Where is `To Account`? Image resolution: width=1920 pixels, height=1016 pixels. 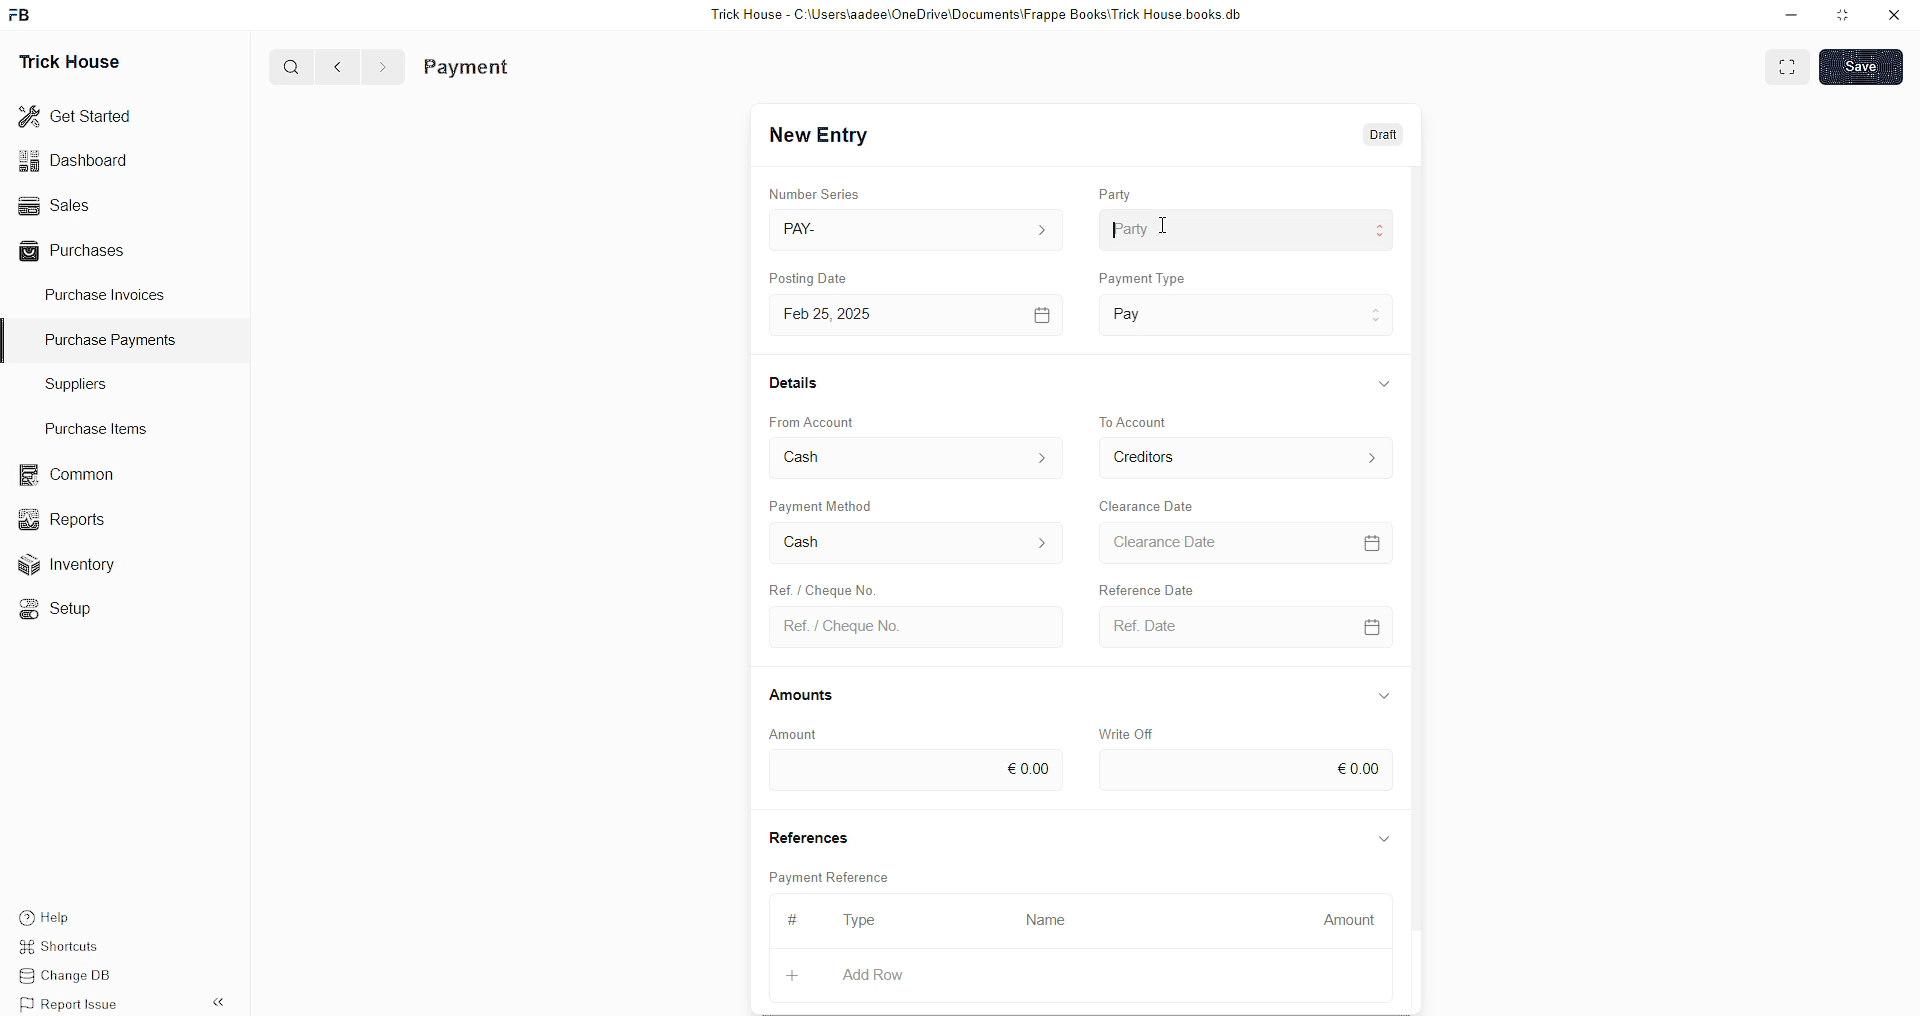
To Account is located at coordinates (1138, 420).